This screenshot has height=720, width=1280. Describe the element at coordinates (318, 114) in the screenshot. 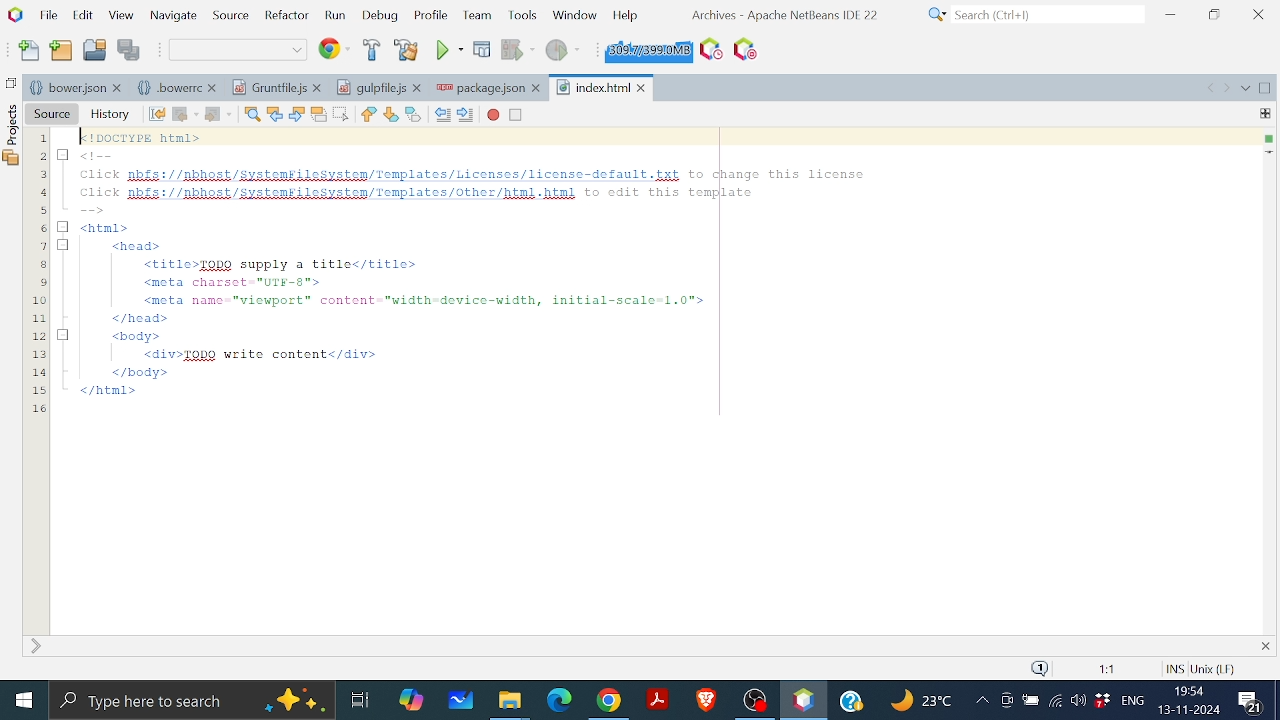

I see `Toggle highlight seacrh` at that location.